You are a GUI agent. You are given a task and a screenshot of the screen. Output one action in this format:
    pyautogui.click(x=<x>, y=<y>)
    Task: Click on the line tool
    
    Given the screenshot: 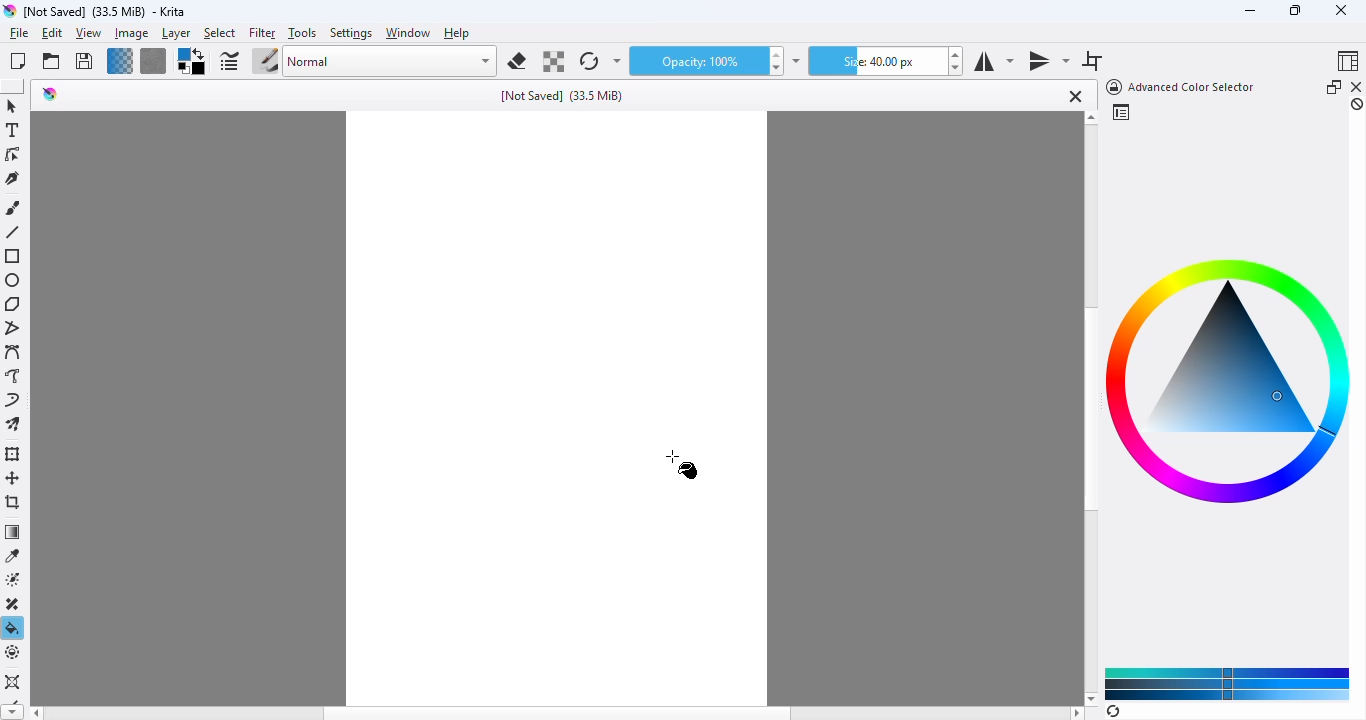 What is the action you would take?
    pyautogui.click(x=12, y=232)
    